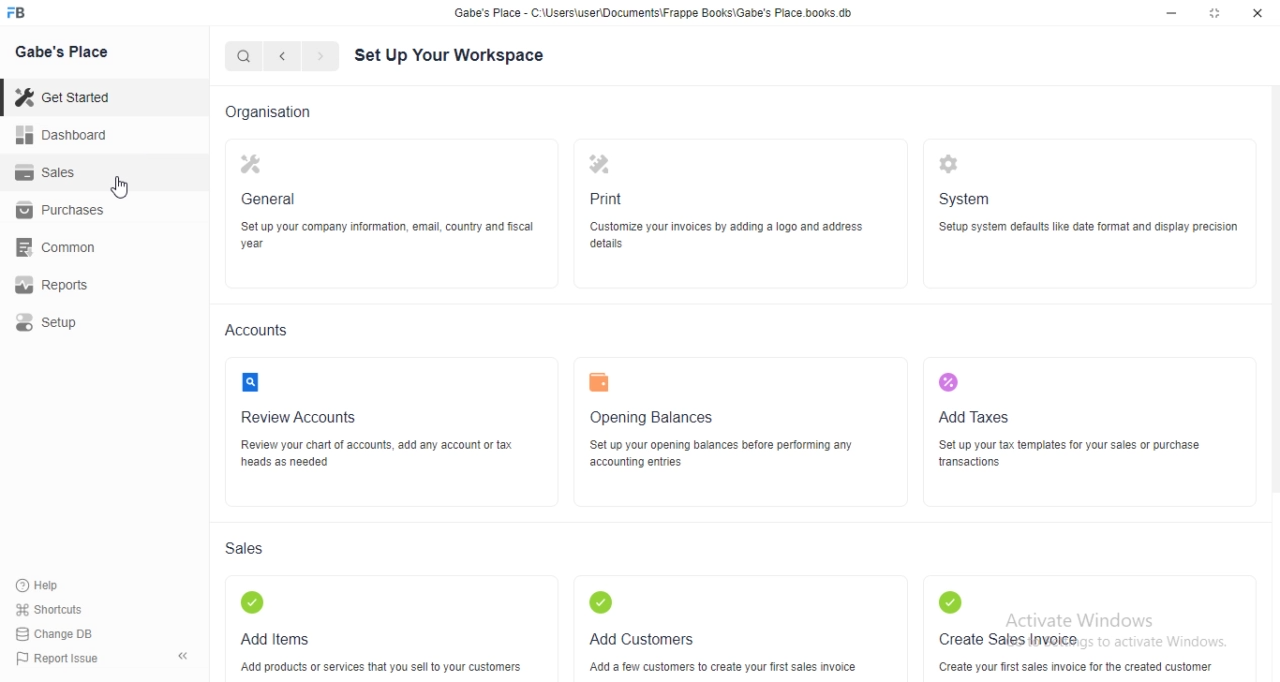  Describe the element at coordinates (455, 58) in the screenshot. I see `Set Up Your Workspace` at that location.